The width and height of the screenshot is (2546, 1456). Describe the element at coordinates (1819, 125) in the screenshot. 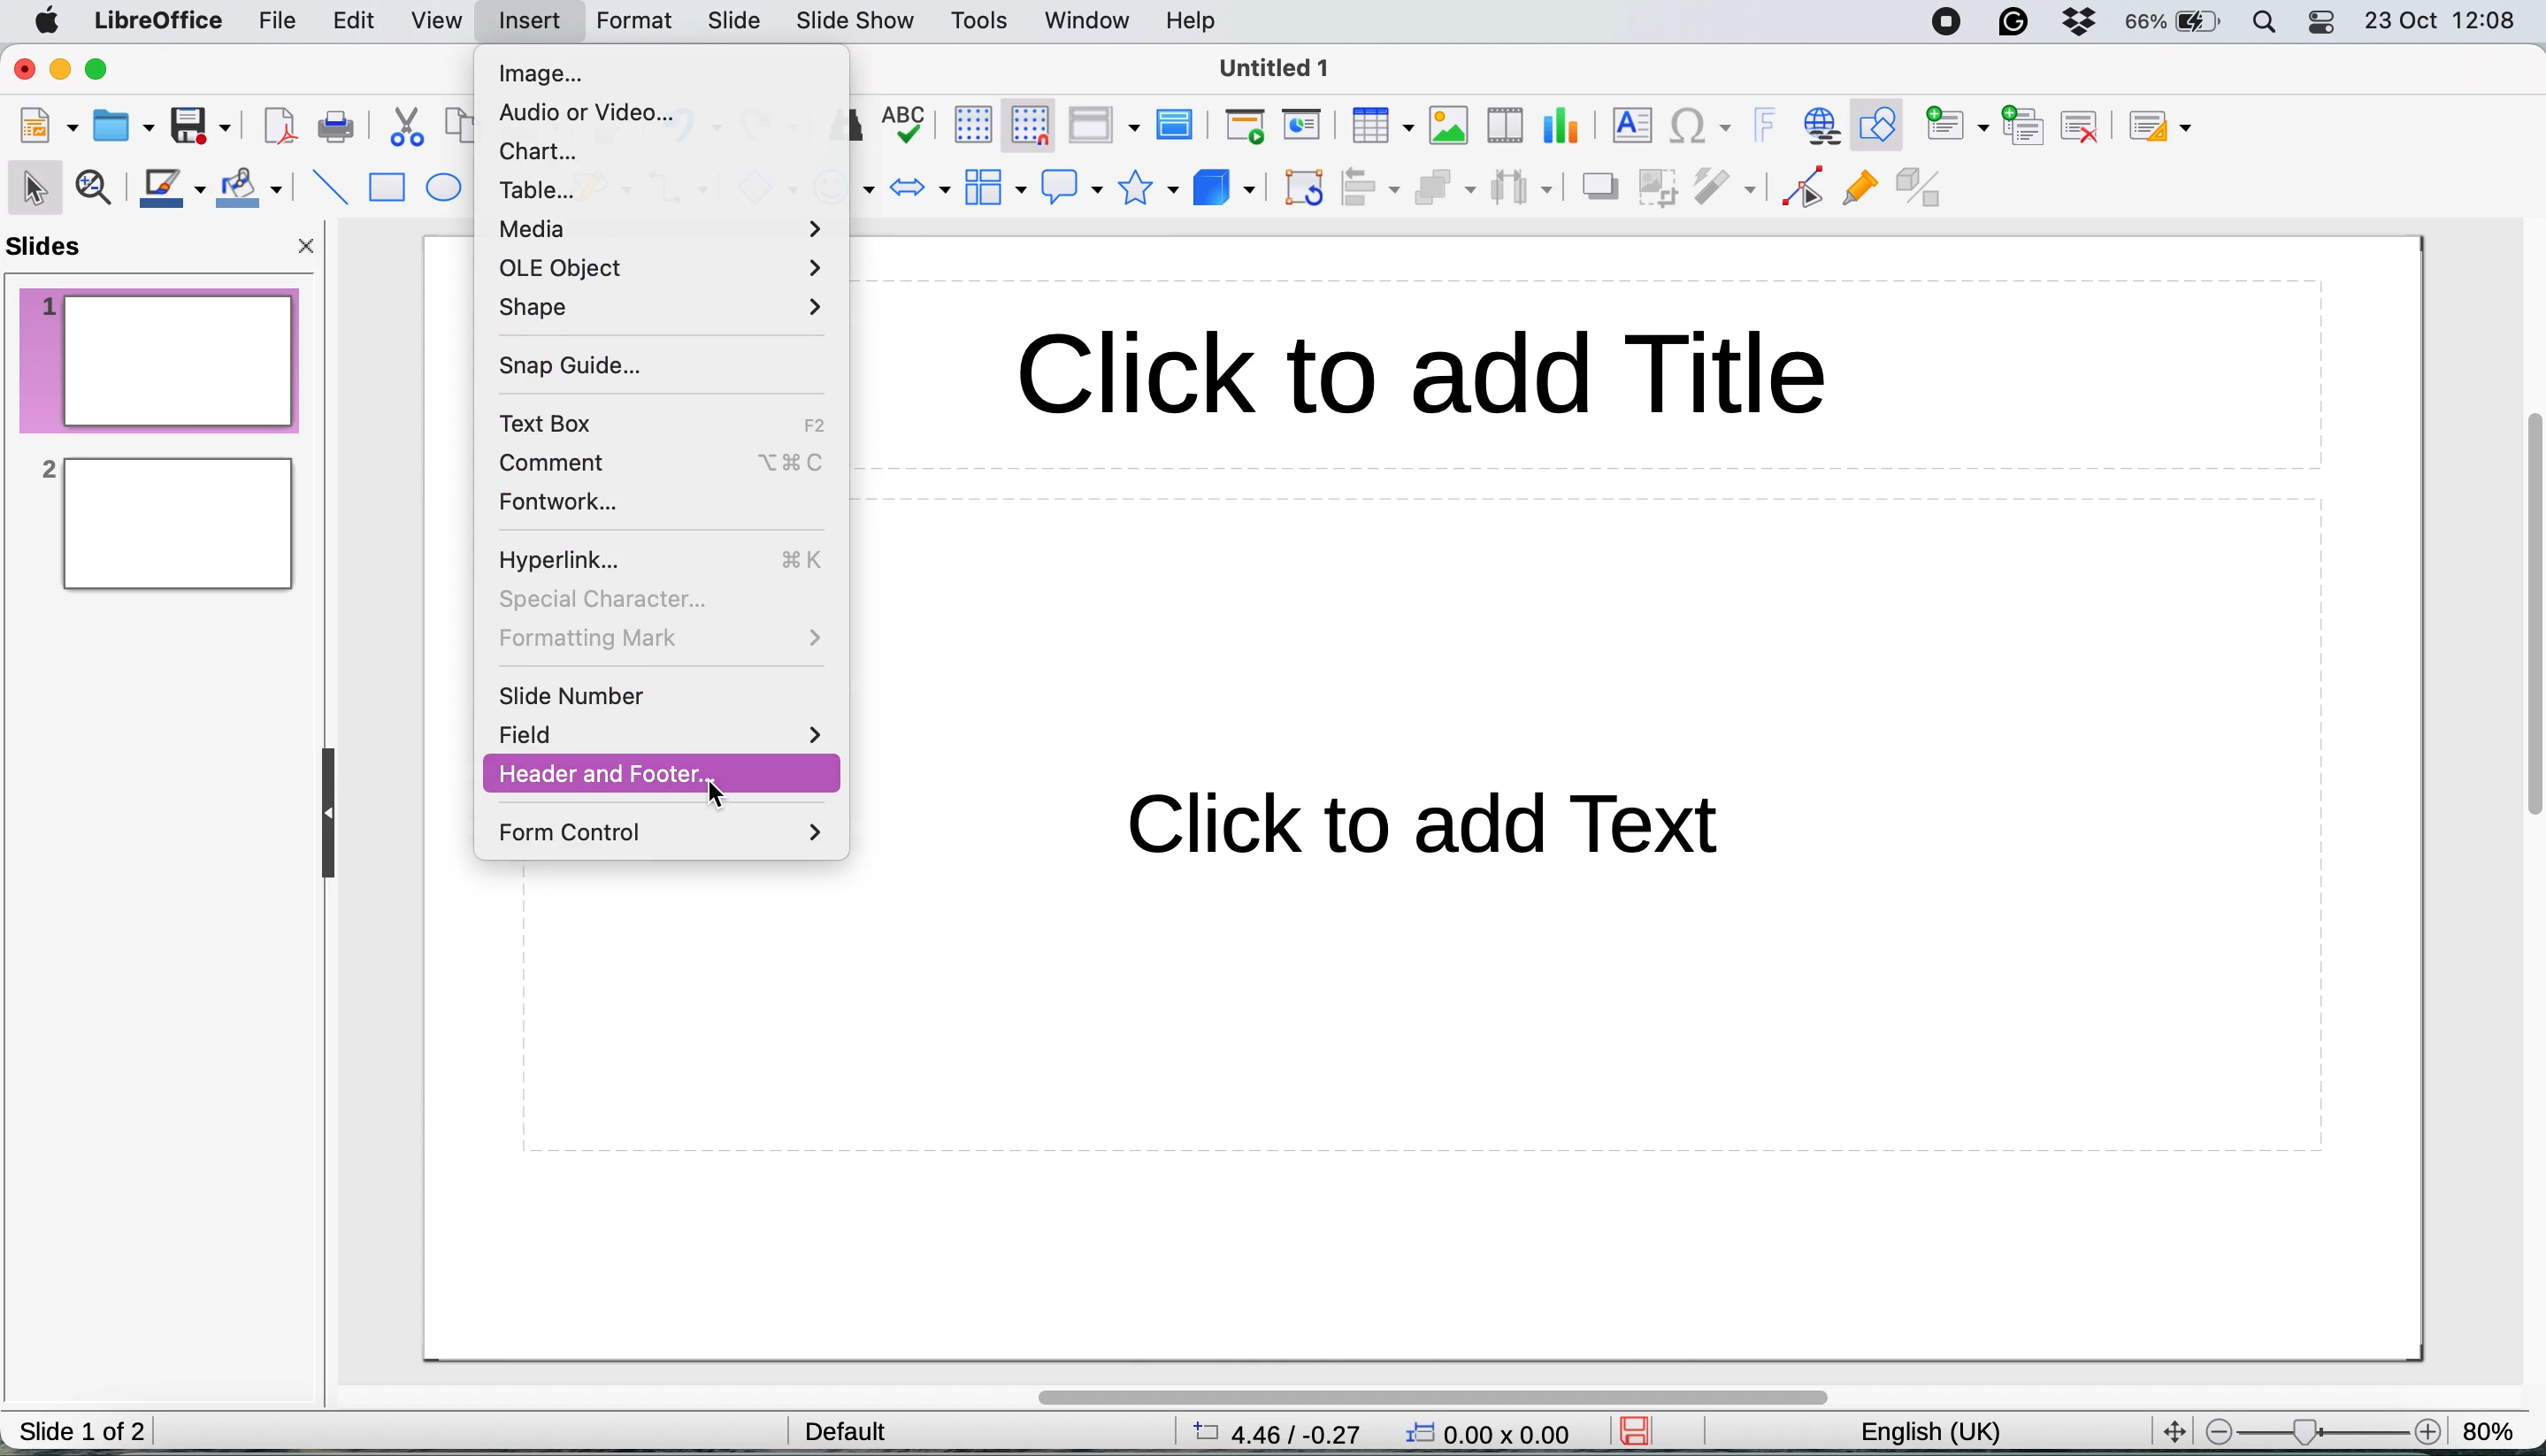

I see `insert hyperlink` at that location.